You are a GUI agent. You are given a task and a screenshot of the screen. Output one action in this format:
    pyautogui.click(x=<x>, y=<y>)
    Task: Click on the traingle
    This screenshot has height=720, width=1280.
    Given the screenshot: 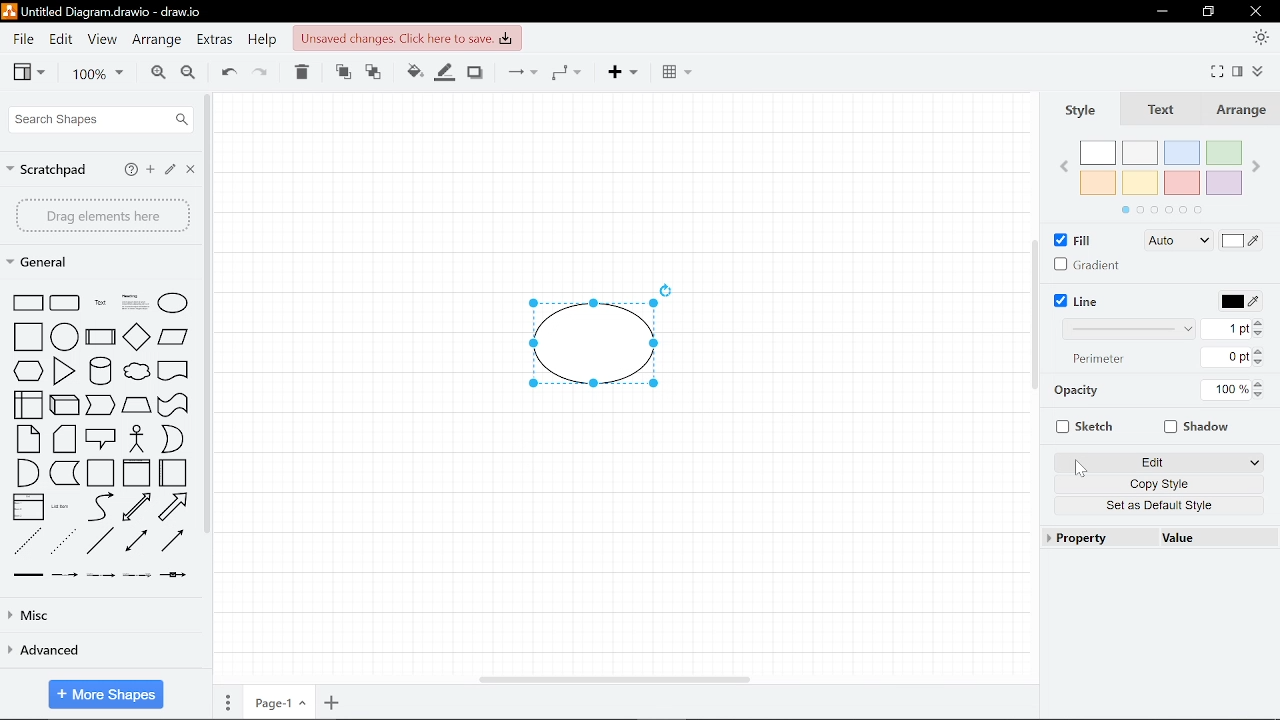 What is the action you would take?
    pyautogui.click(x=62, y=371)
    